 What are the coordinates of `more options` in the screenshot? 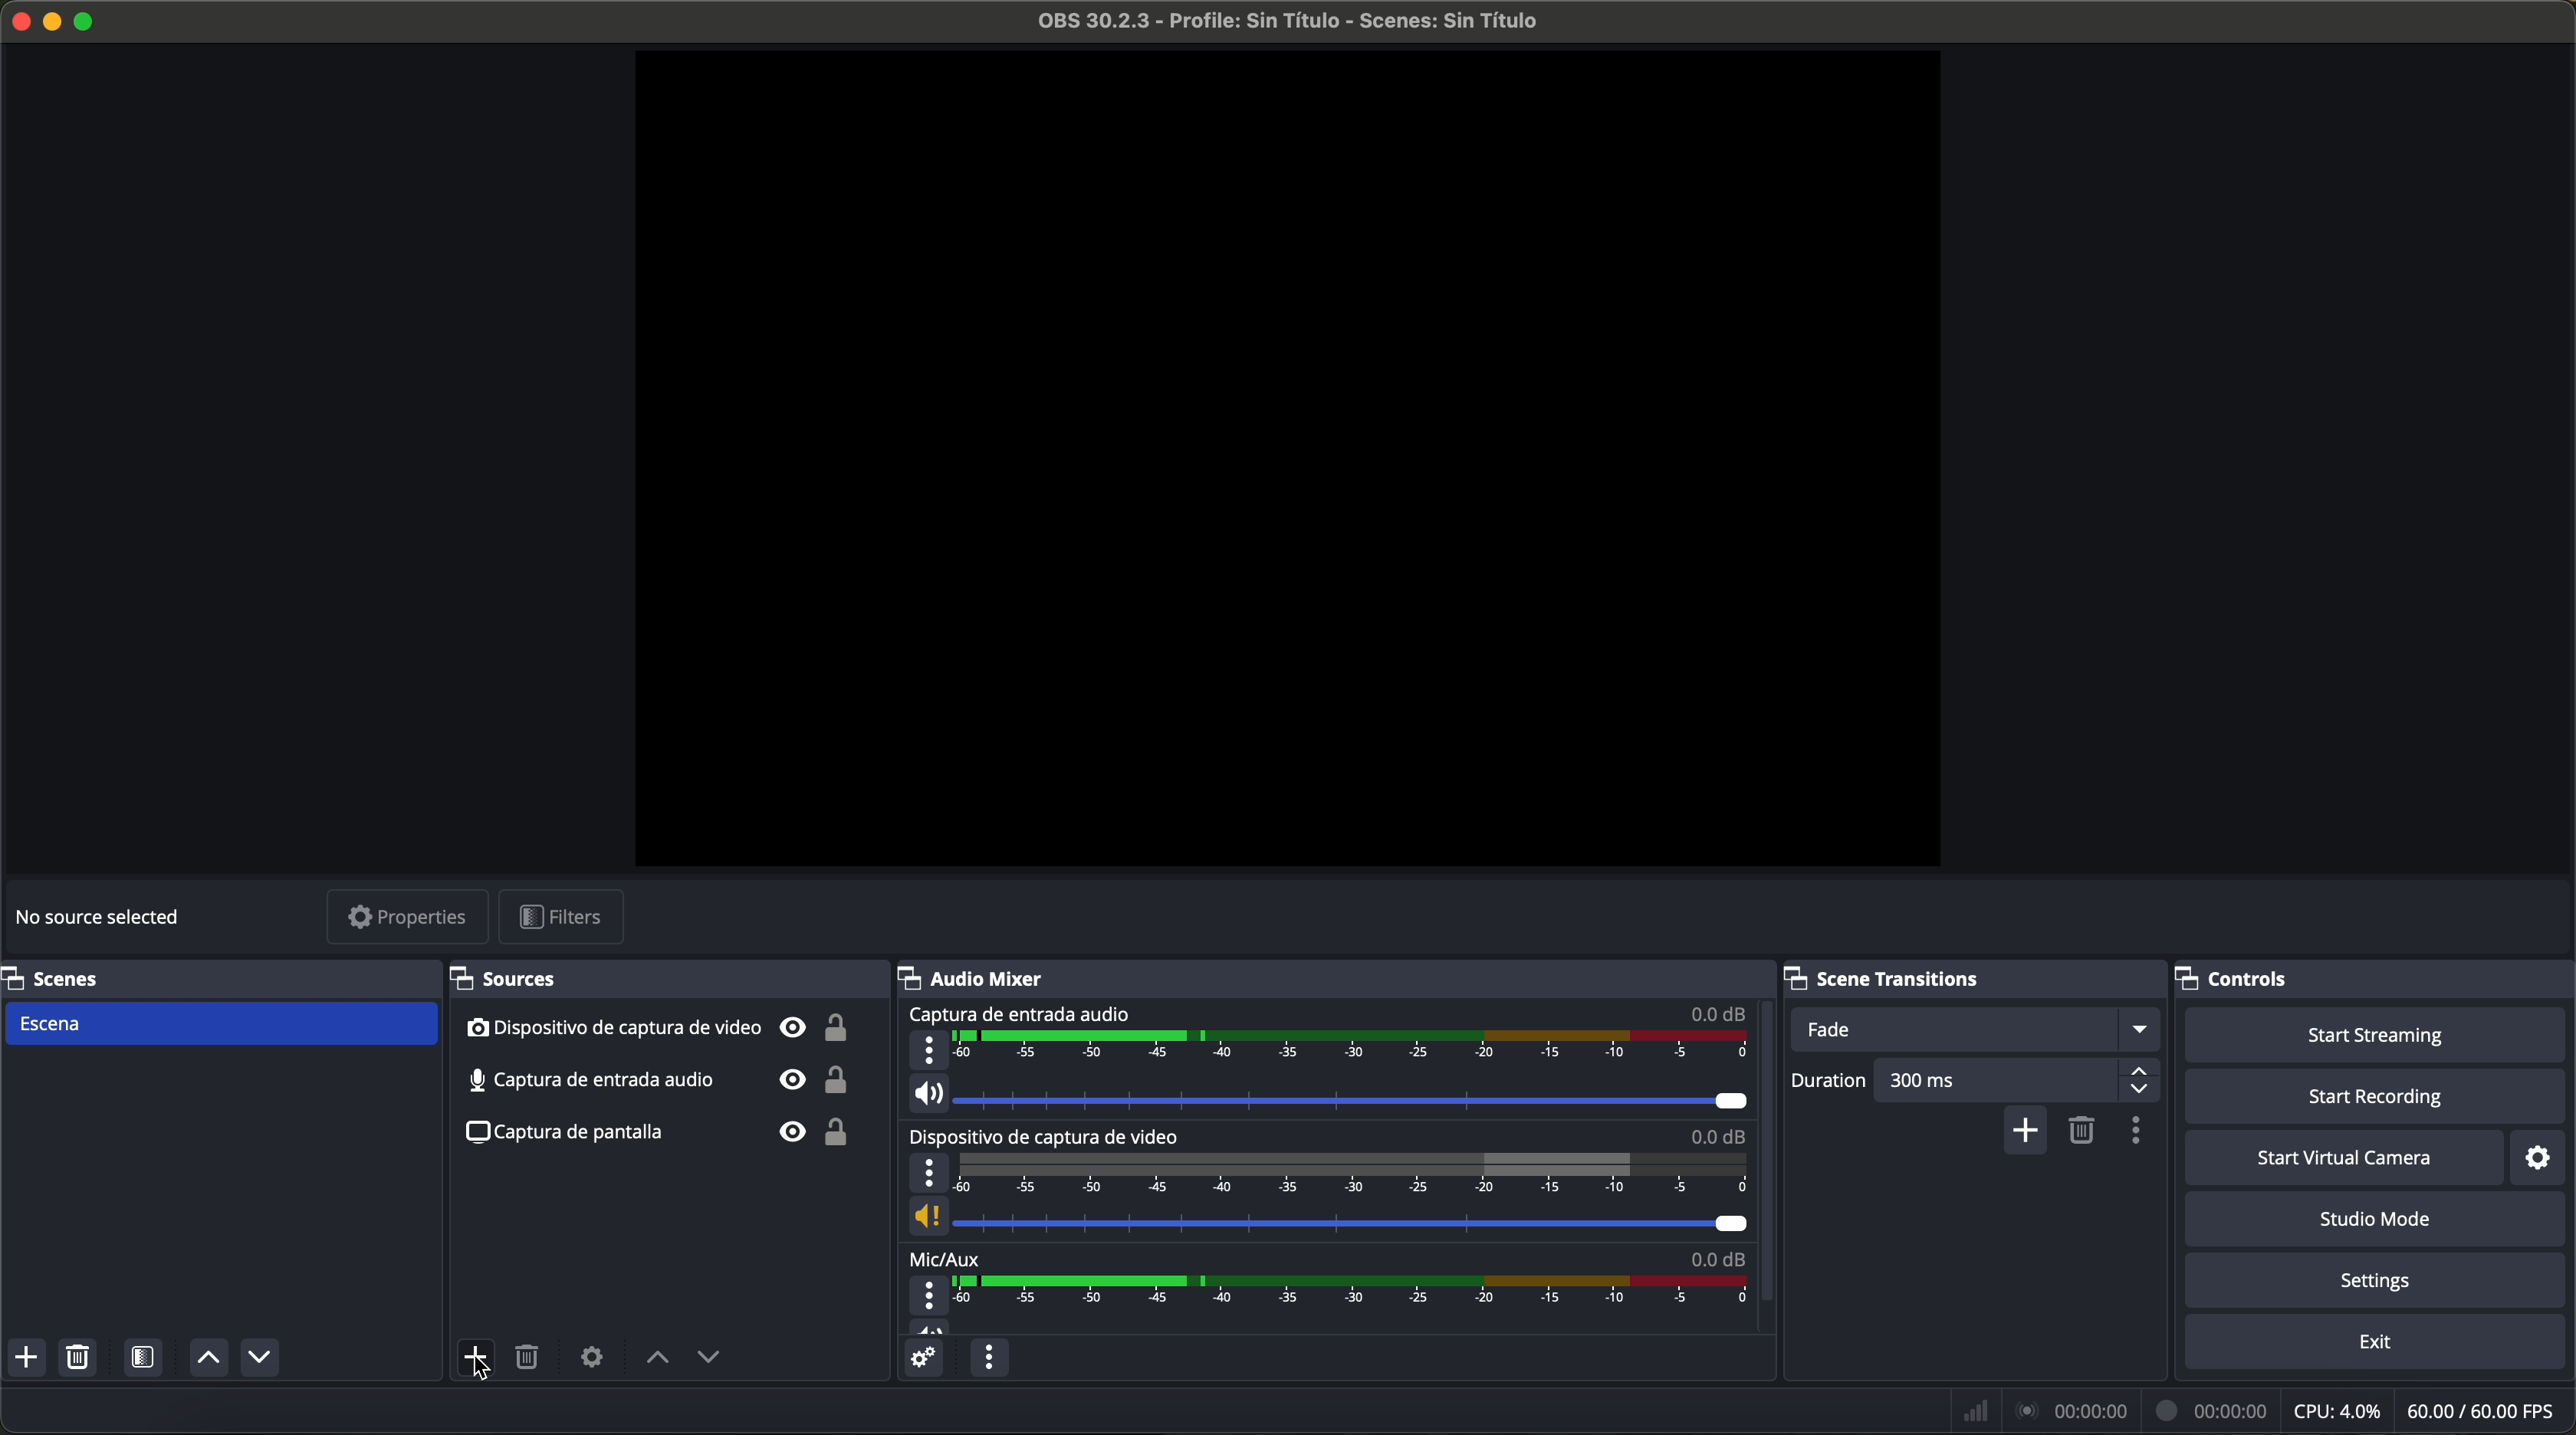 It's located at (929, 1174).